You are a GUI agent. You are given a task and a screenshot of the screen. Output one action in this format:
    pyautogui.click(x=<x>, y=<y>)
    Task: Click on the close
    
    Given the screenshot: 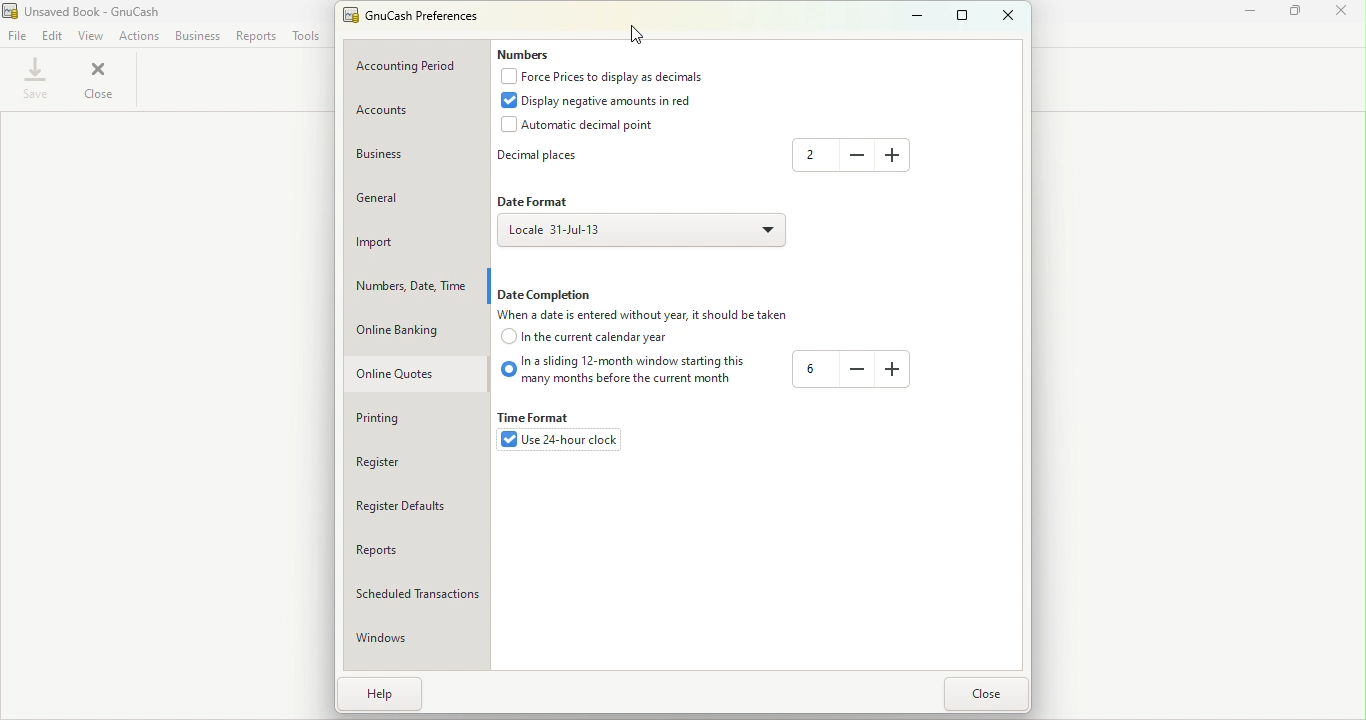 What is the action you would take?
    pyautogui.click(x=101, y=80)
    